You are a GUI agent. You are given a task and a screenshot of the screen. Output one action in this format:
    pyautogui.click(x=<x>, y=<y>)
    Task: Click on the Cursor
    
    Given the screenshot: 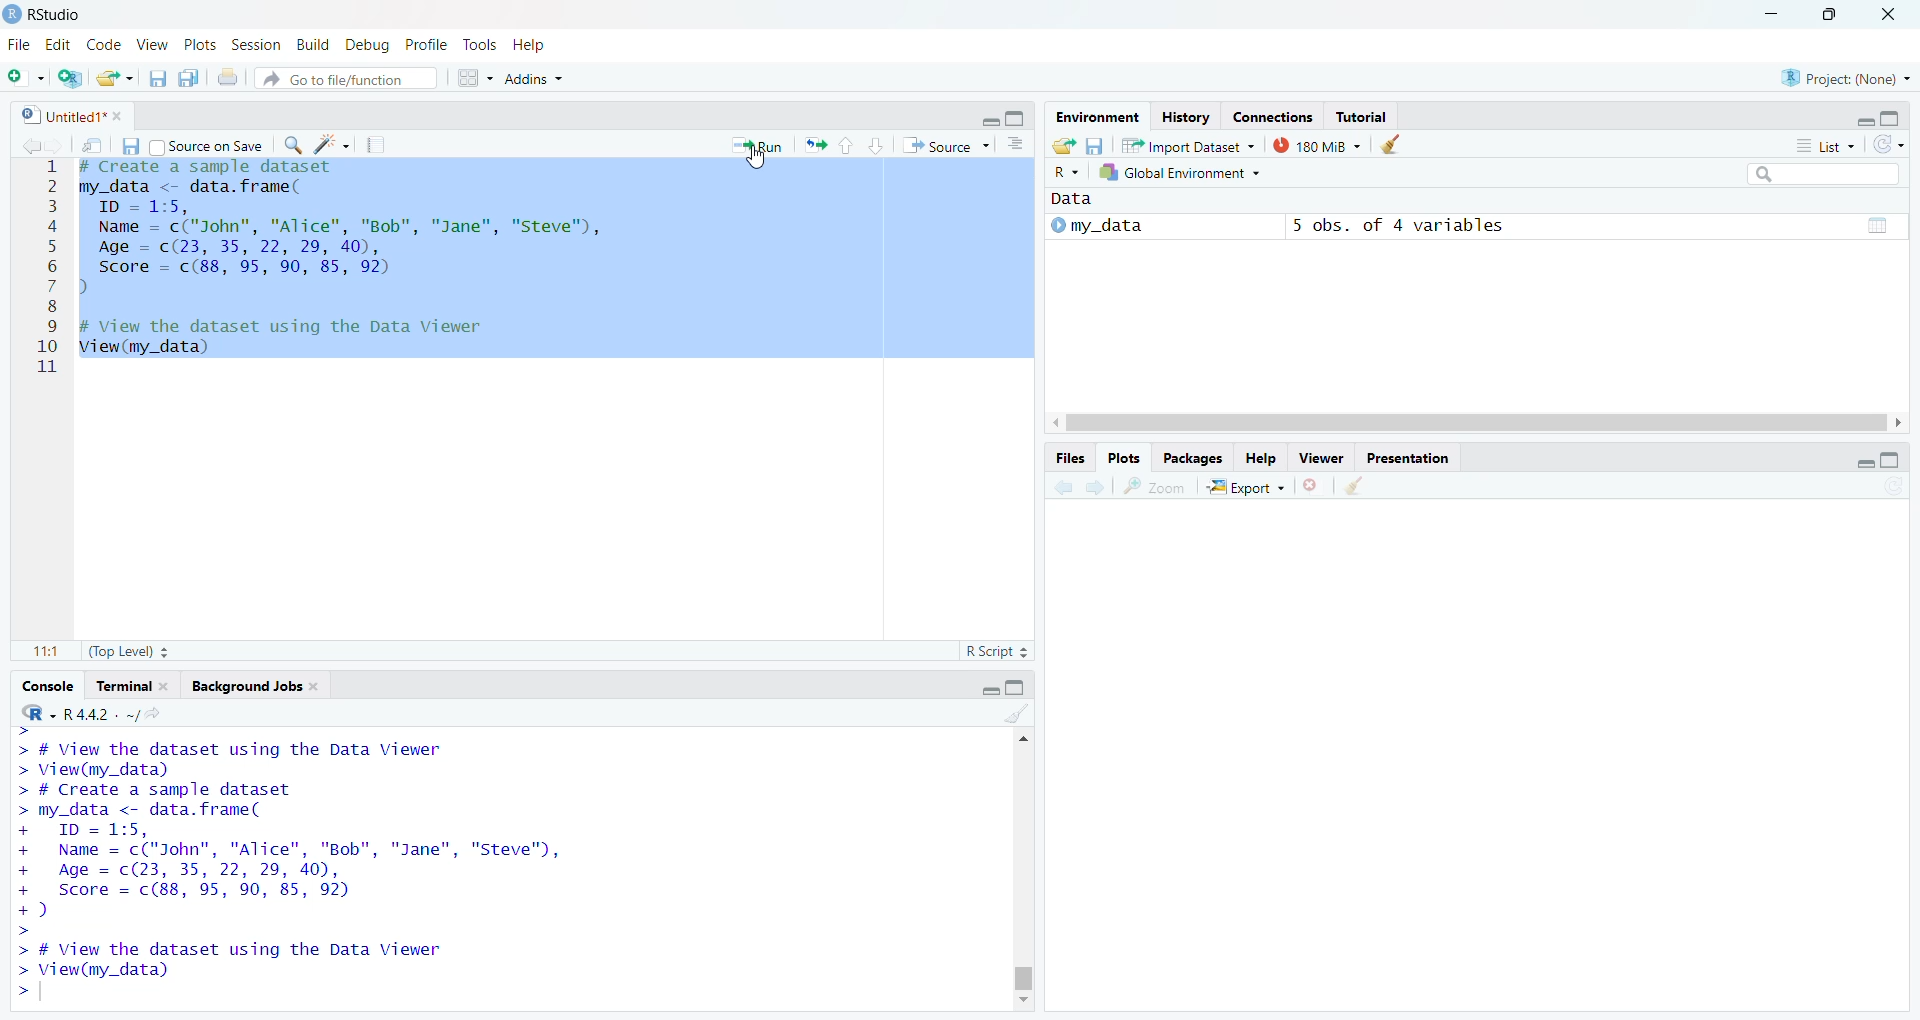 What is the action you would take?
    pyautogui.click(x=760, y=162)
    